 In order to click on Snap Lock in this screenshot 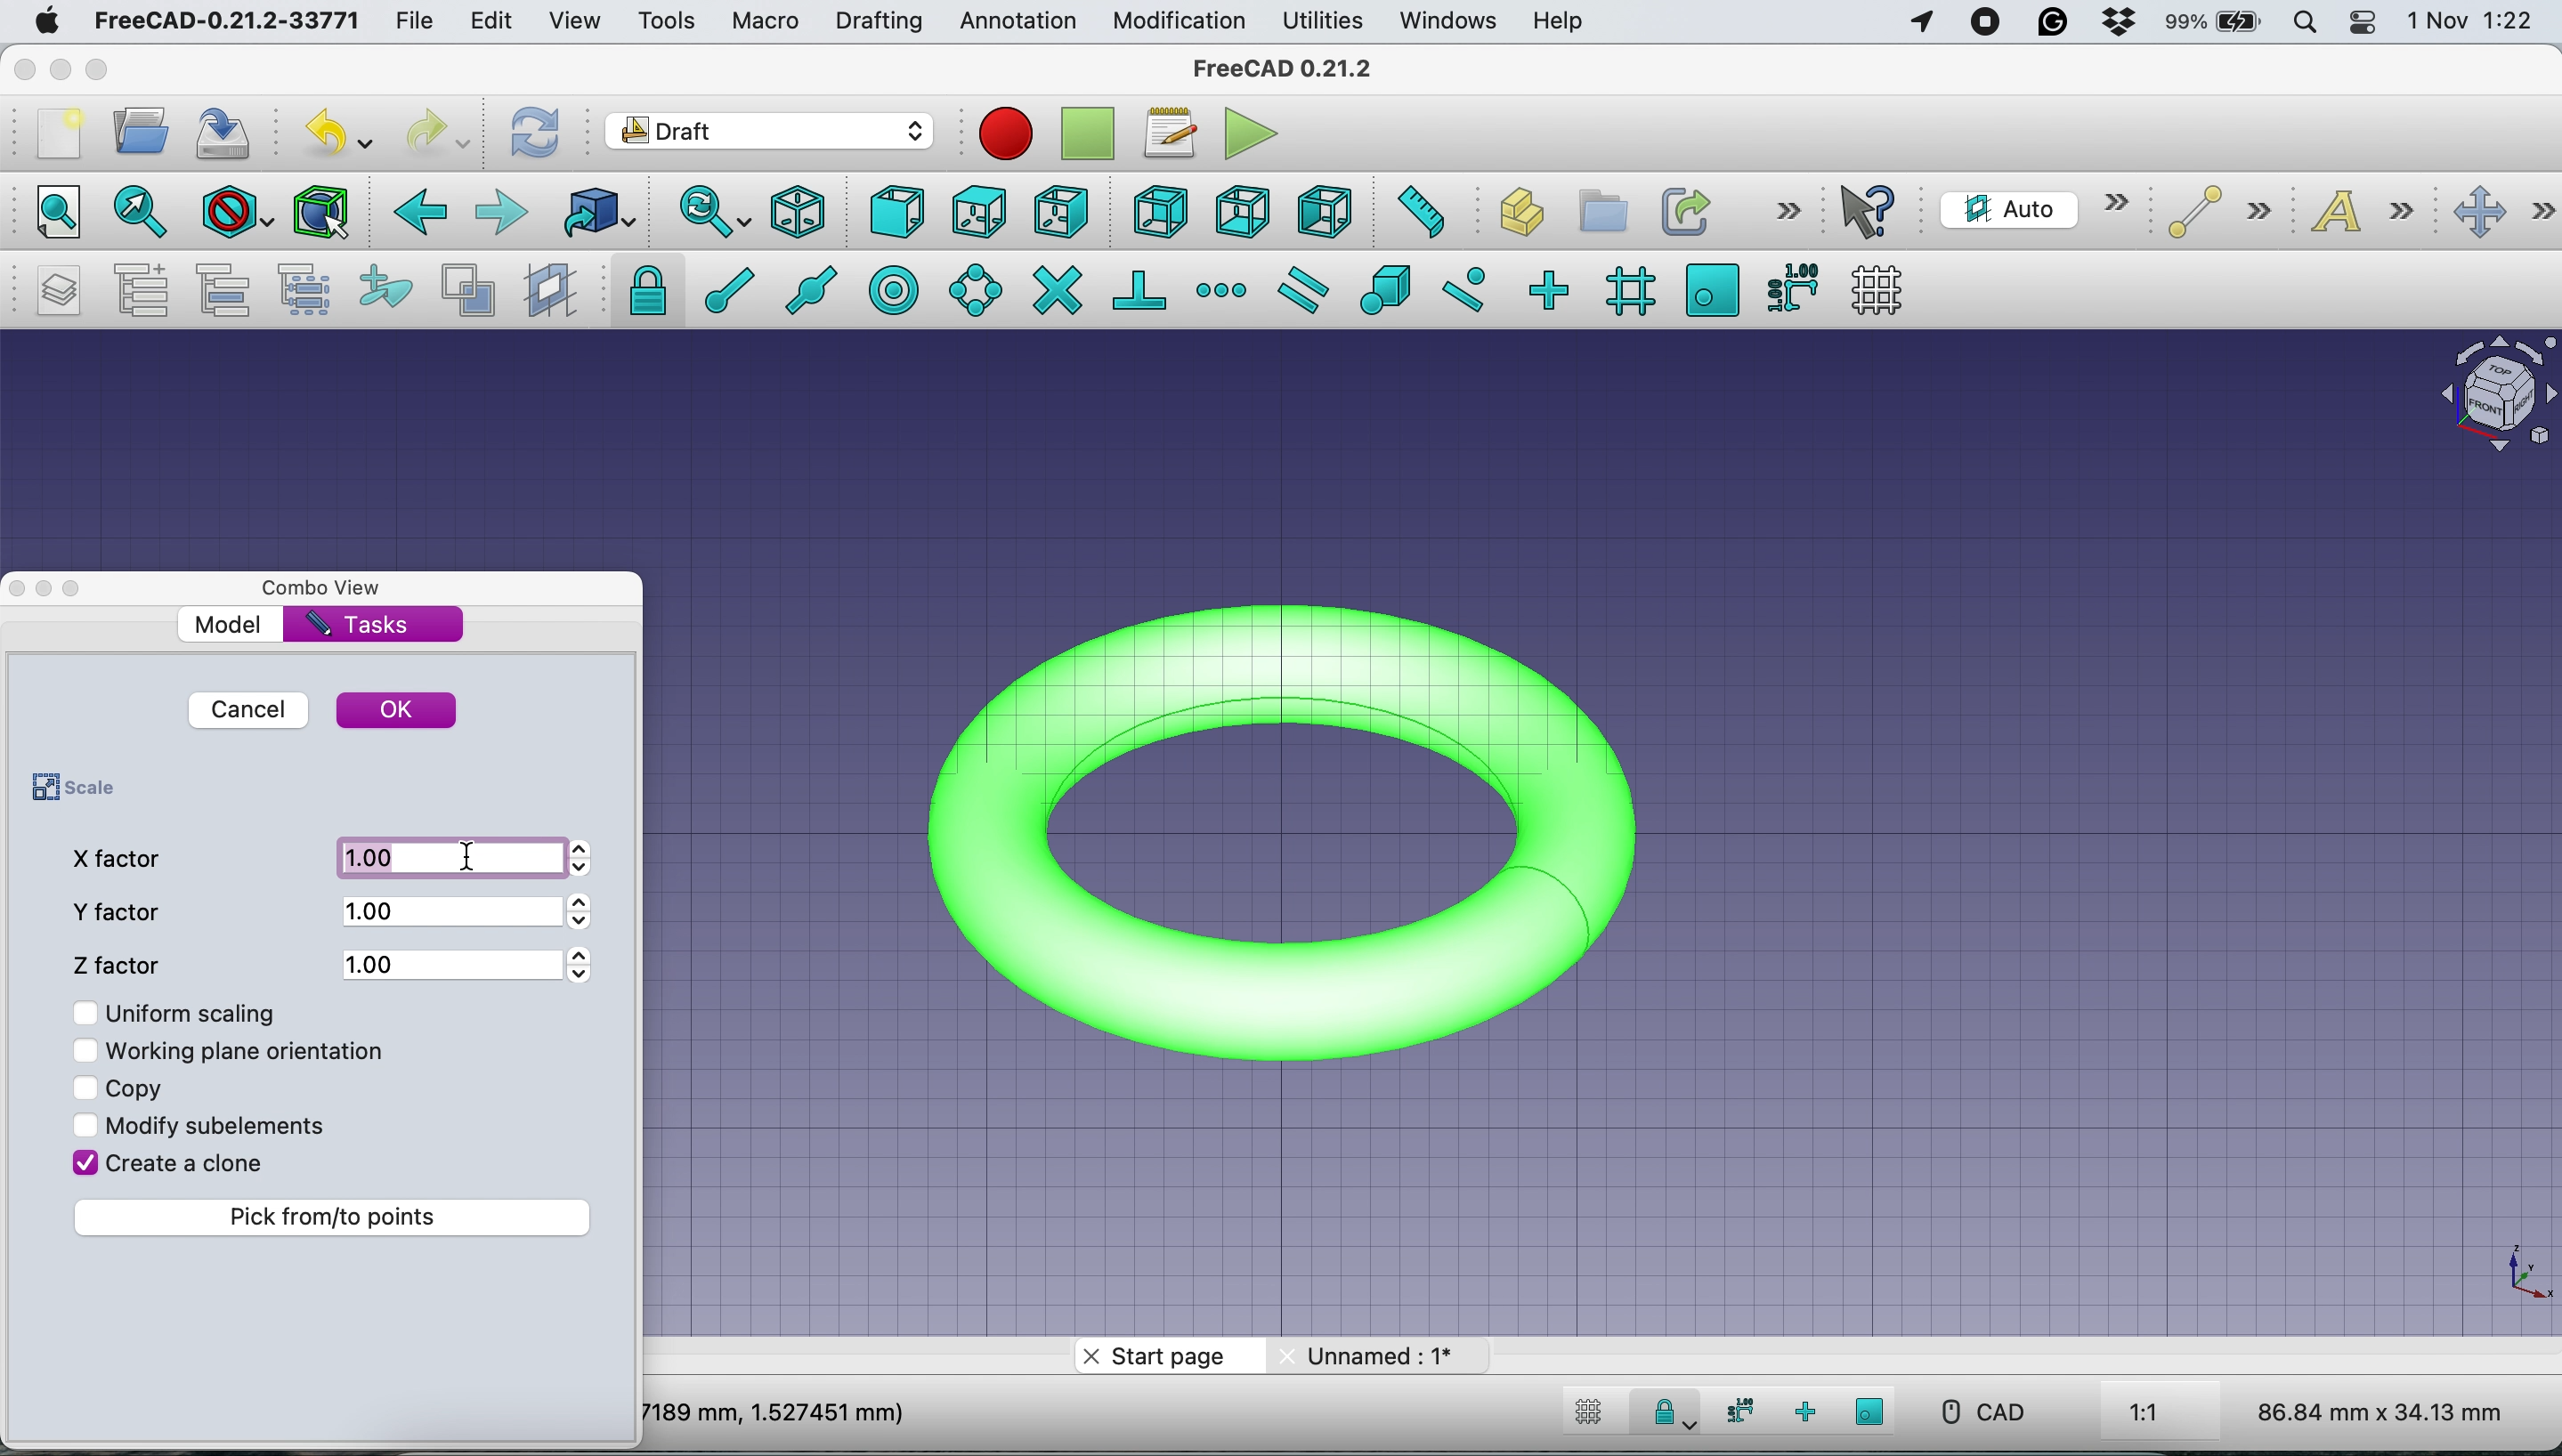, I will do `click(1669, 1410)`.